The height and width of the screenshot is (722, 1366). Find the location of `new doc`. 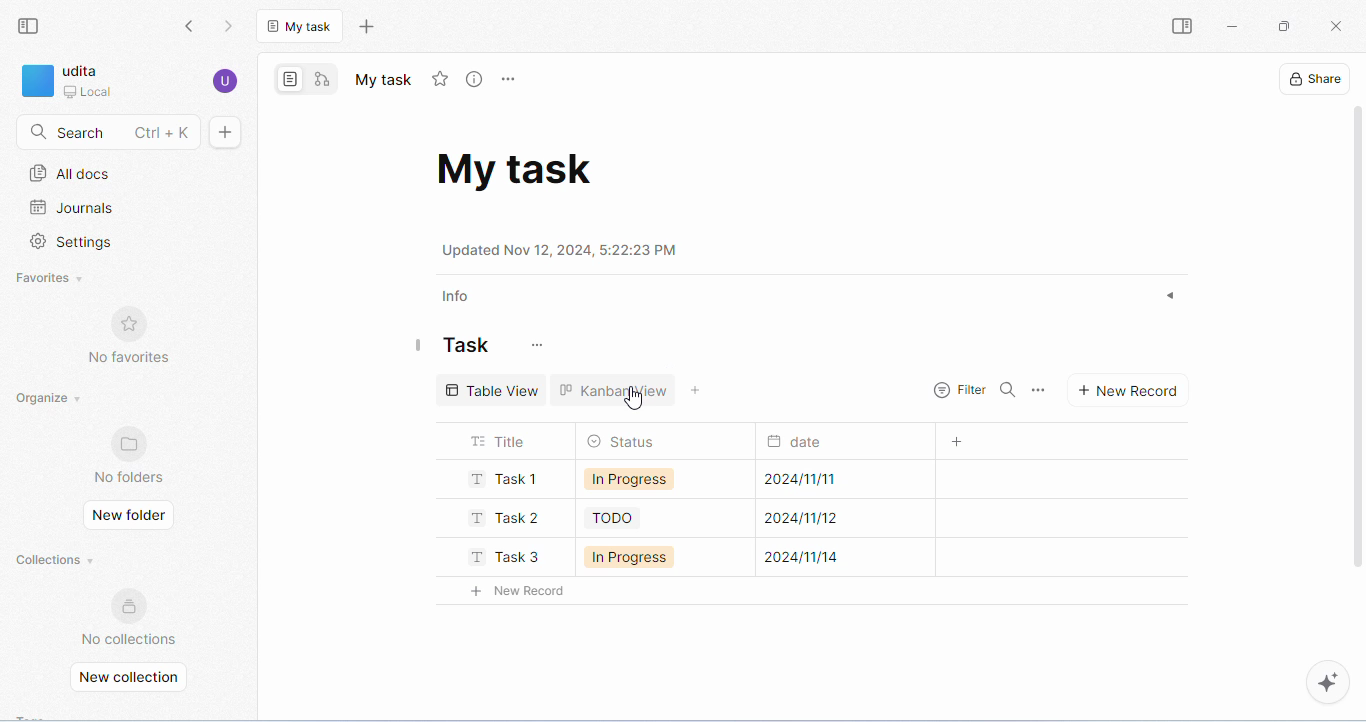

new doc is located at coordinates (228, 133).